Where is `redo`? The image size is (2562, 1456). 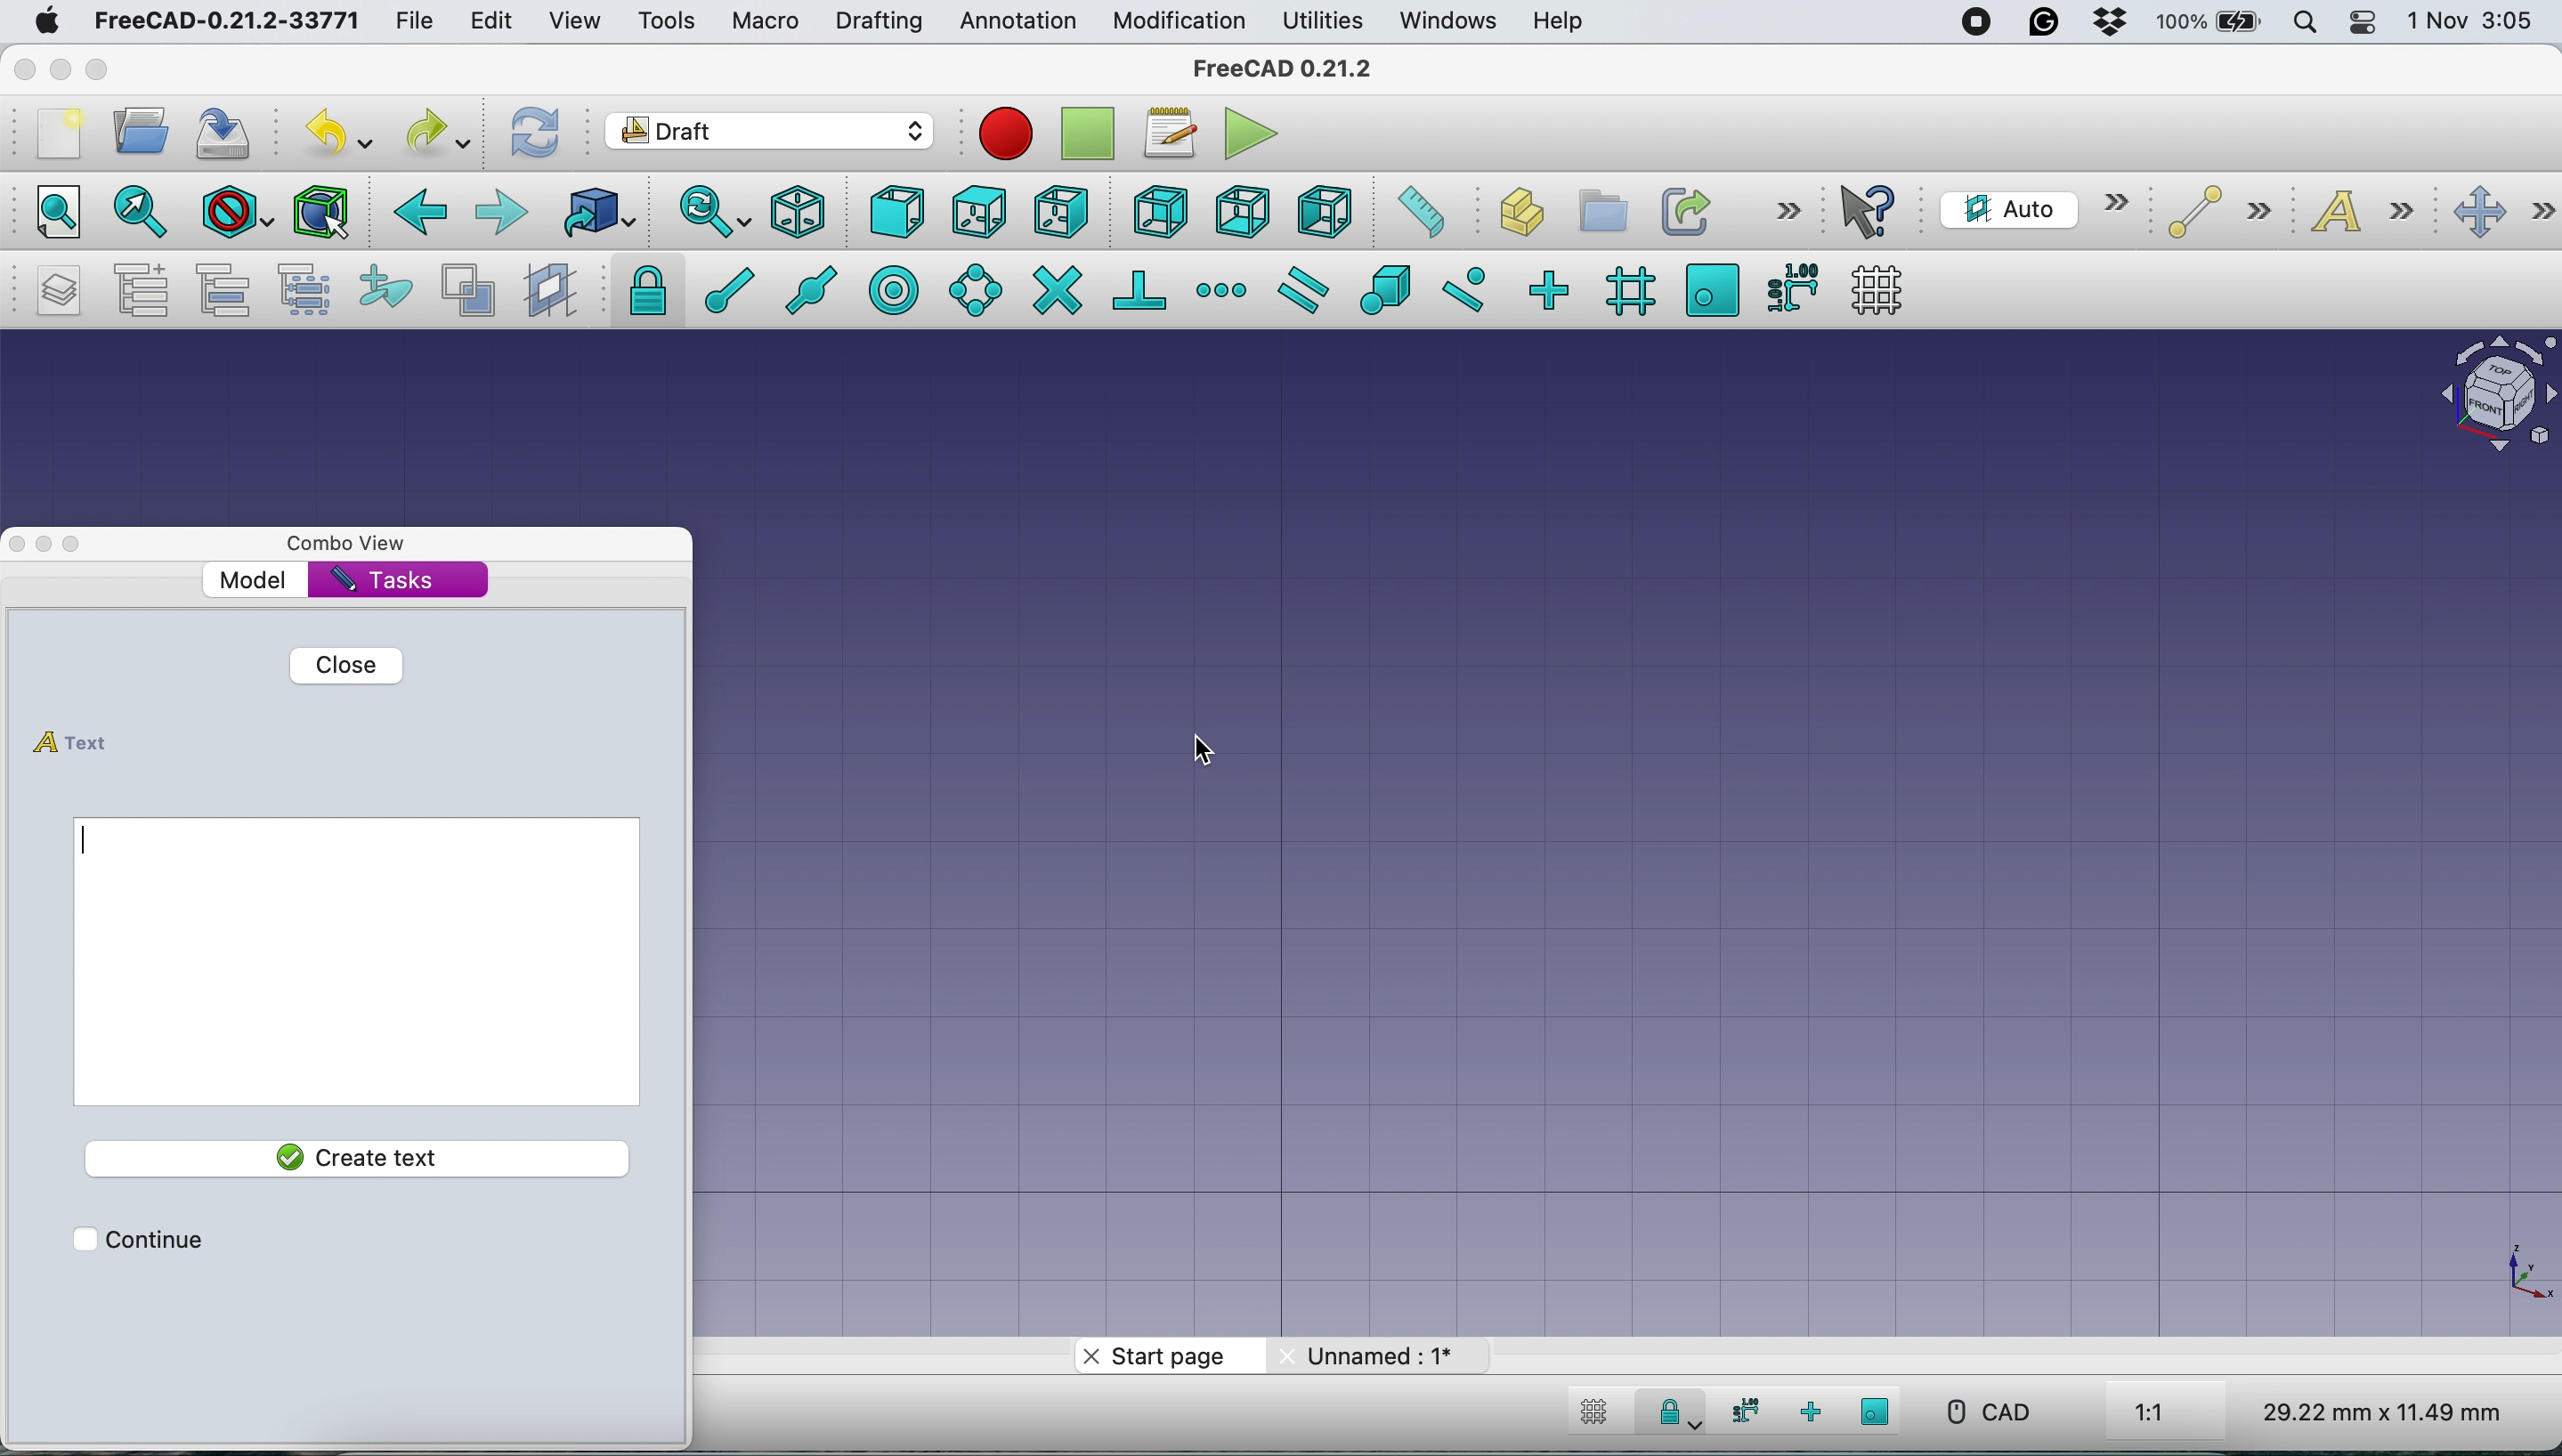
redo is located at coordinates (438, 131).